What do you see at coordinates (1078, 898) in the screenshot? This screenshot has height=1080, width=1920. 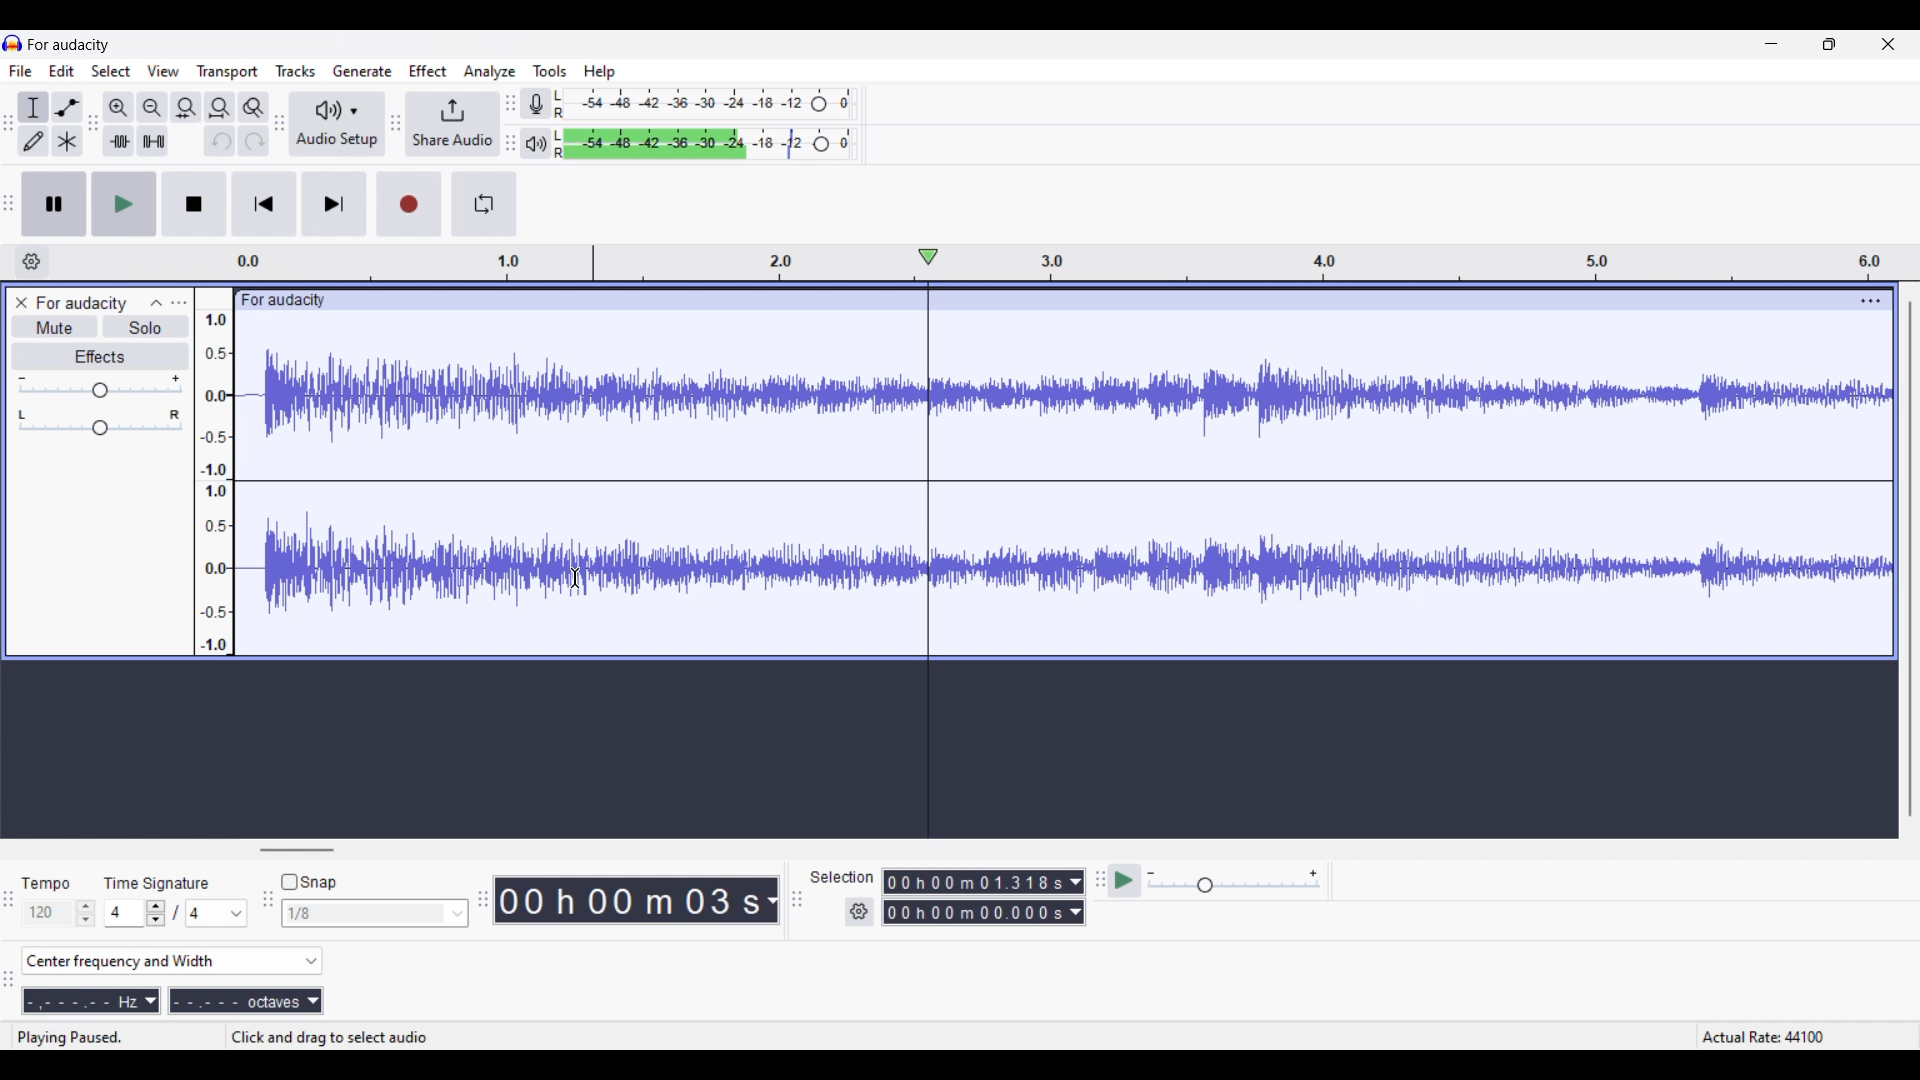 I see `Selection duration measurement options` at bounding box center [1078, 898].